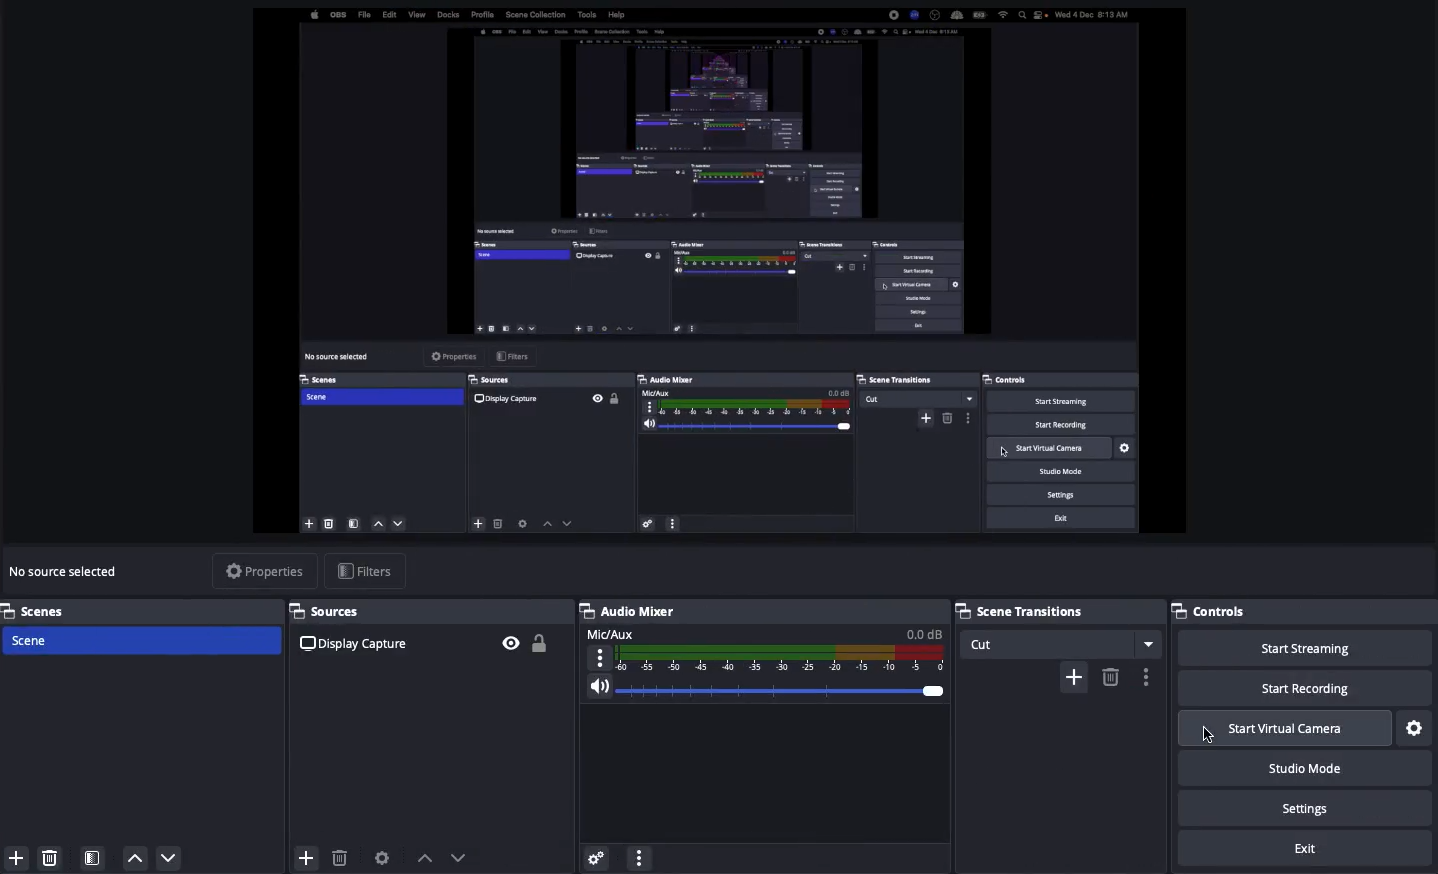 Image resolution: width=1438 pixels, height=874 pixels. What do you see at coordinates (1282, 729) in the screenshot?
I see `Start virtual camera` at bounding box center [1282, 729].